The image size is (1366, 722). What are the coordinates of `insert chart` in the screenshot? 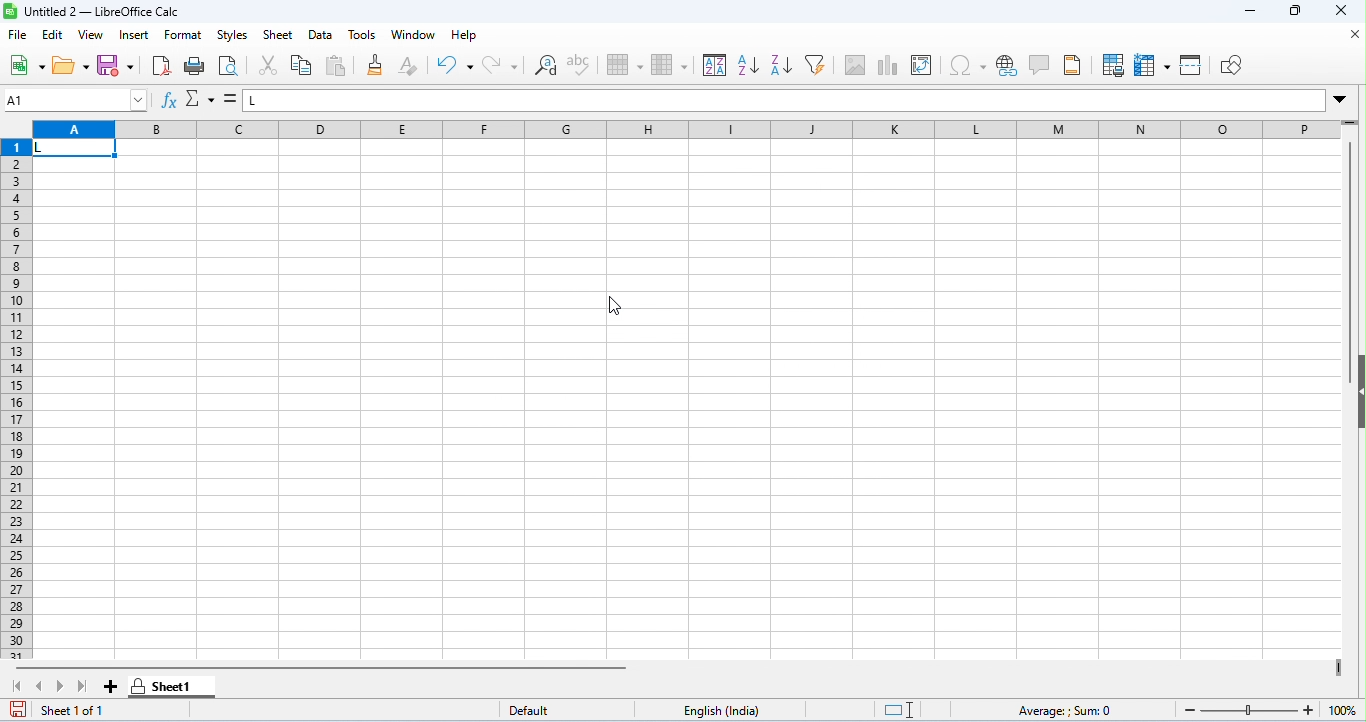 It's located at (886, 64).